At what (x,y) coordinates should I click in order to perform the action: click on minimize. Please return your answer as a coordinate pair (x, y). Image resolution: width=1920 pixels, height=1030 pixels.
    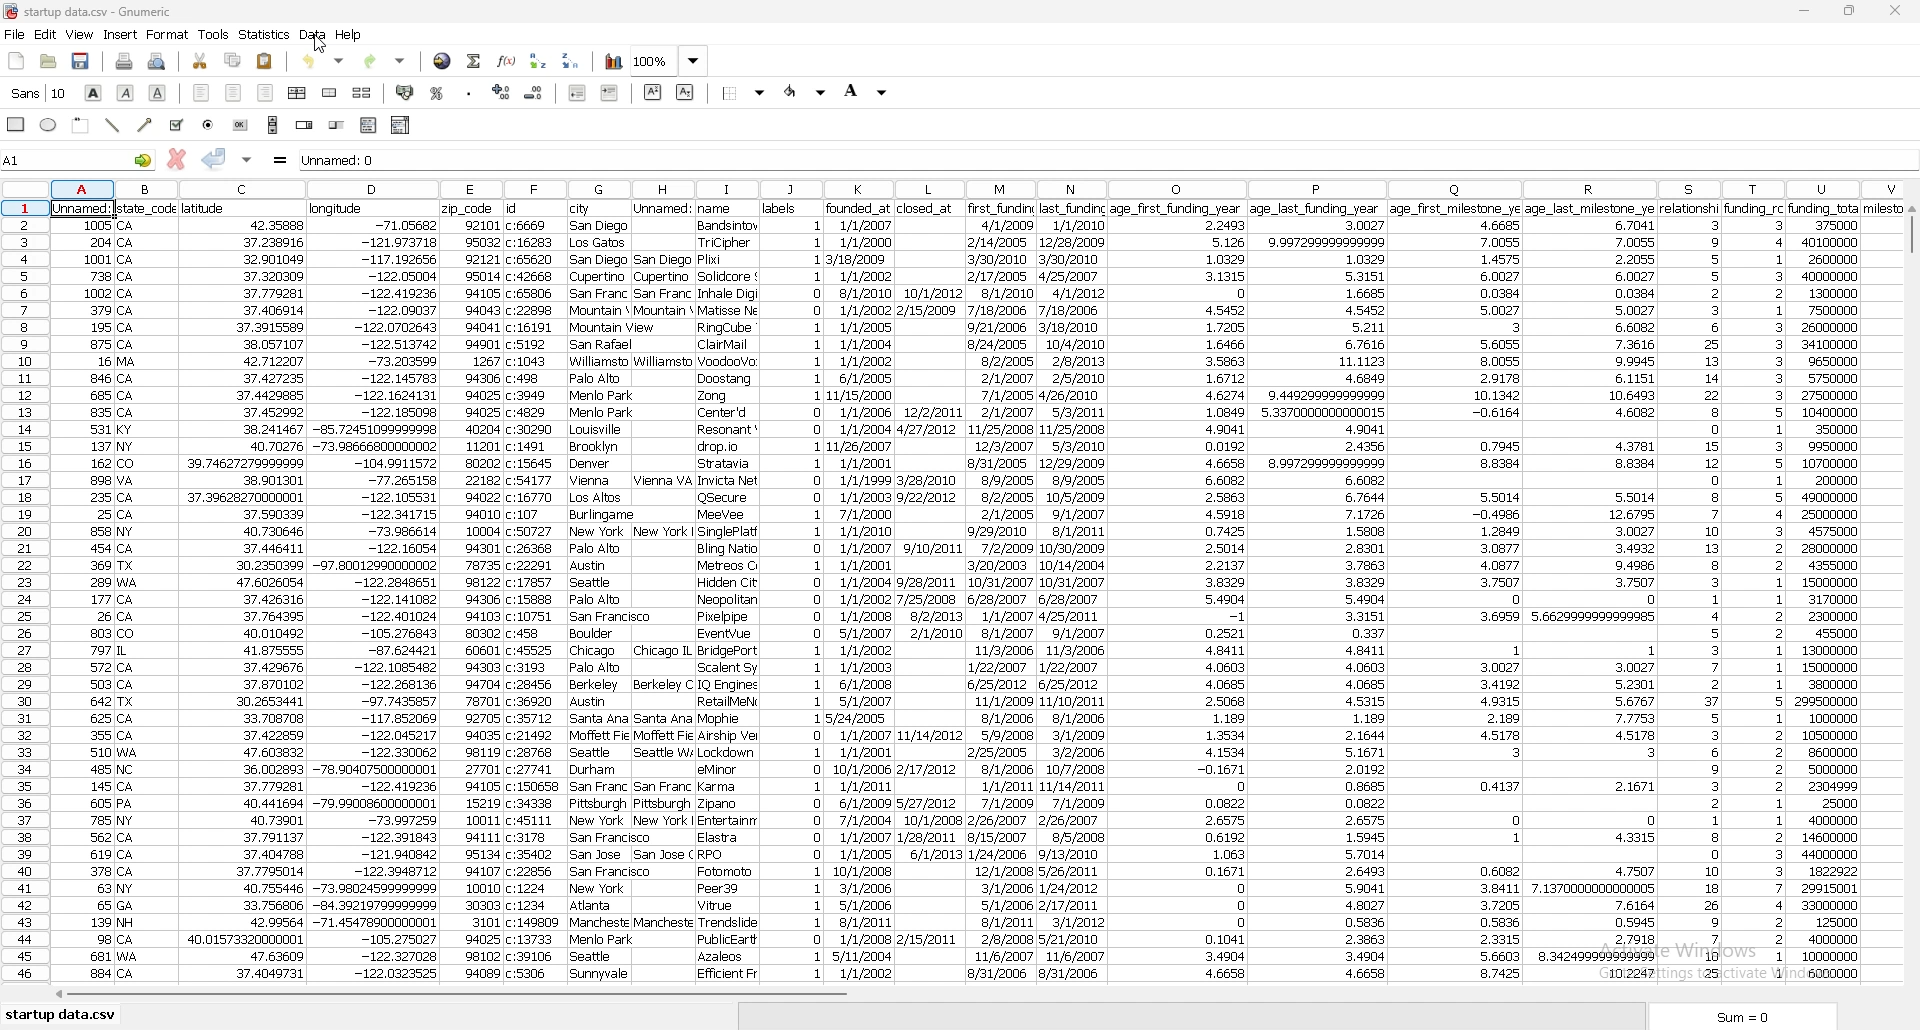
    Looking at the image, I should click on (1805, 11).